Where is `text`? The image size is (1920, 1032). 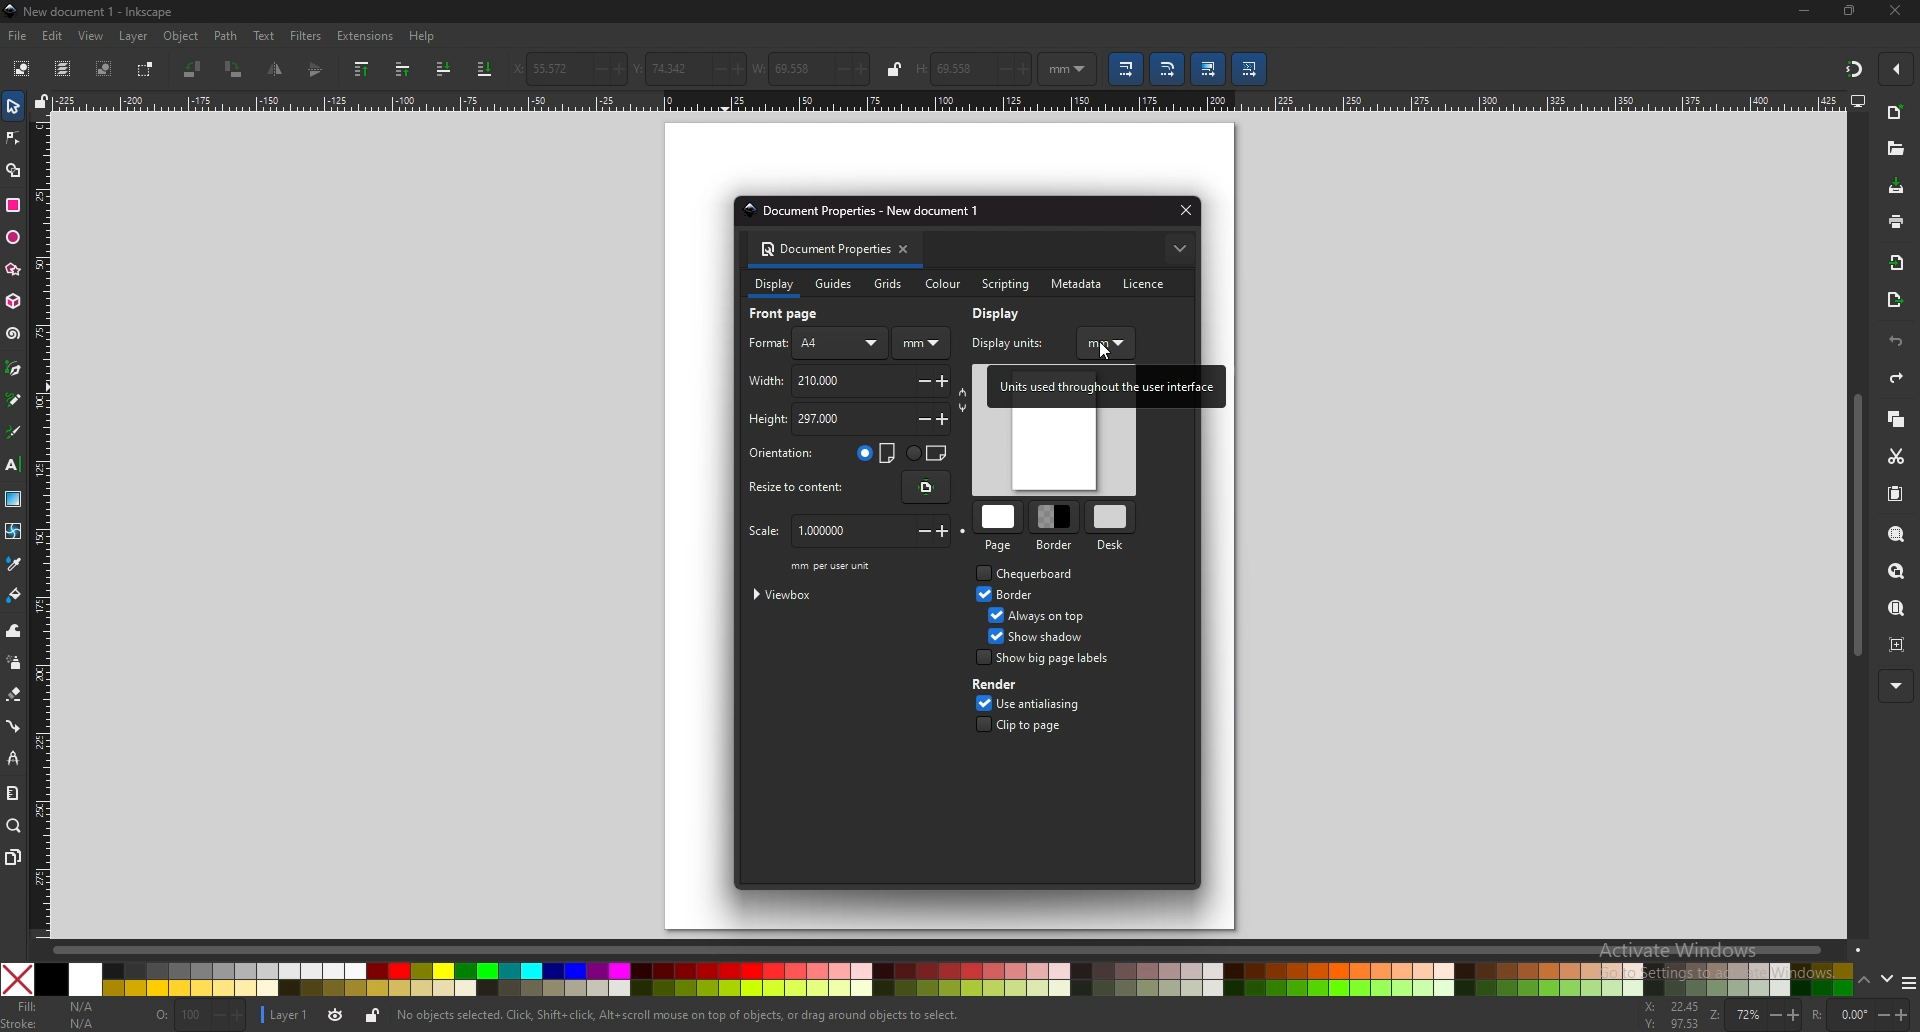
text is located at coordinates (14, 463).